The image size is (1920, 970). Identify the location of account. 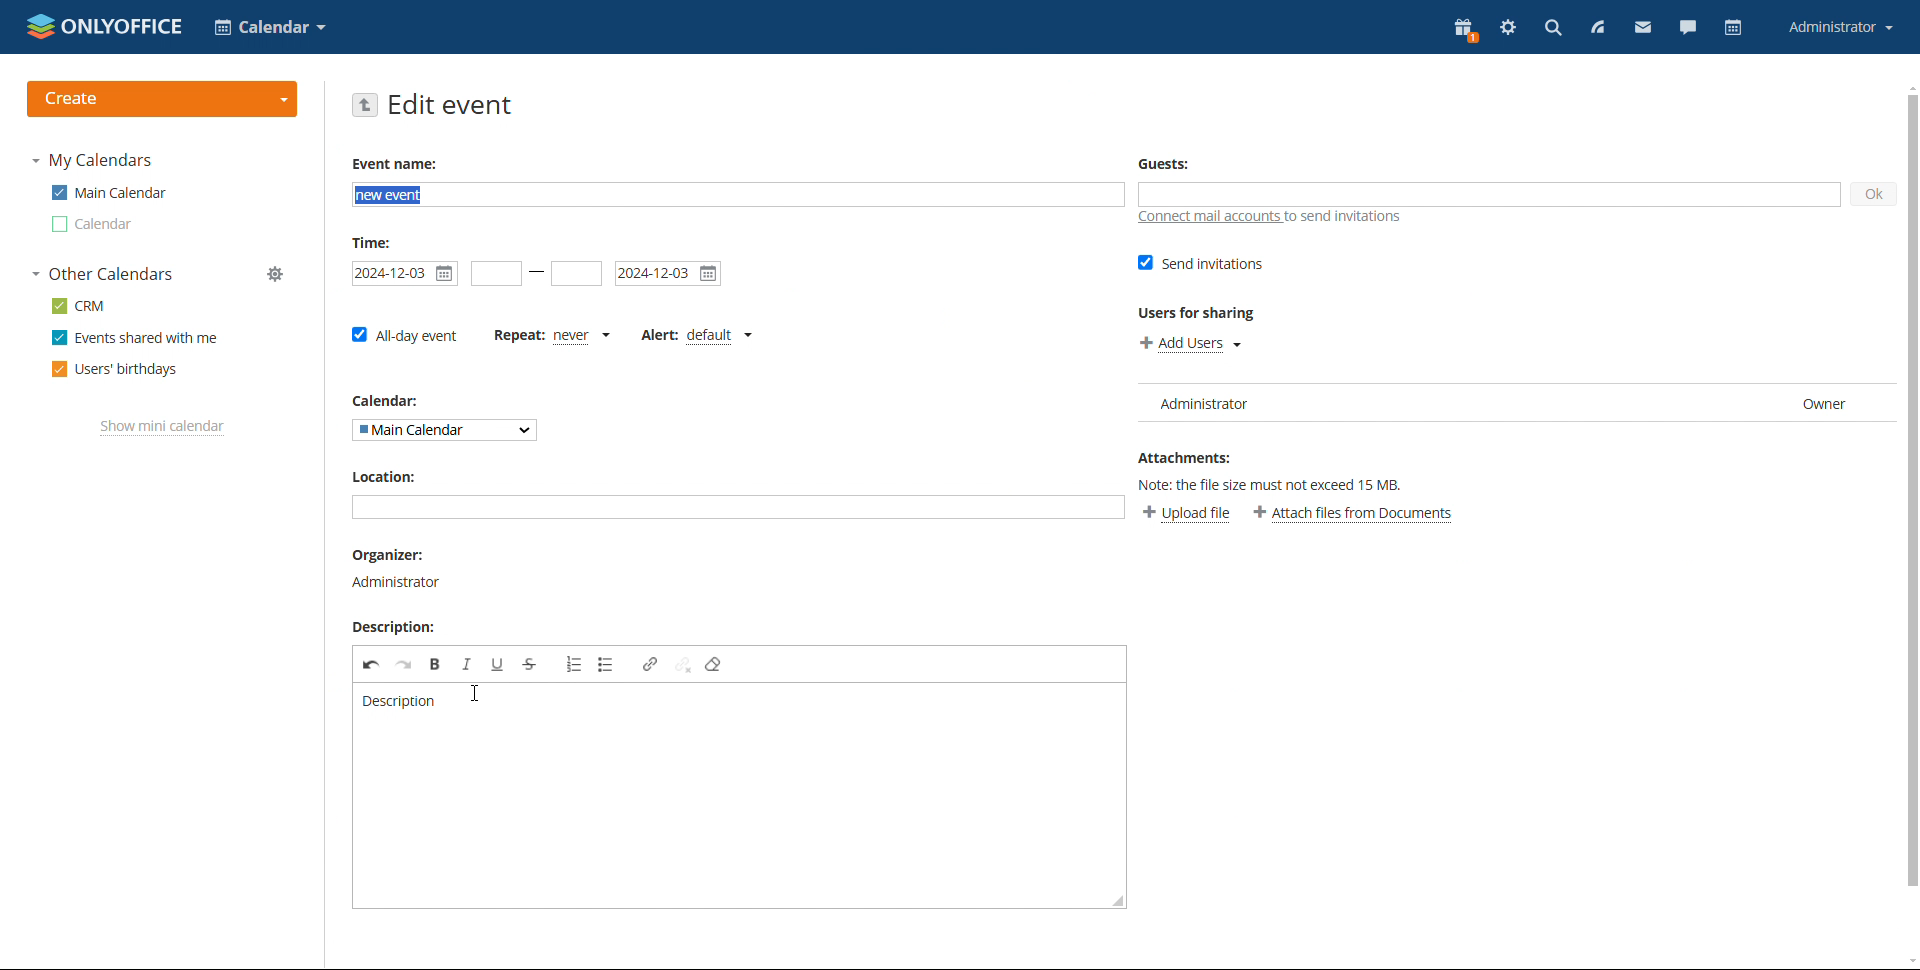
(1842, 28).